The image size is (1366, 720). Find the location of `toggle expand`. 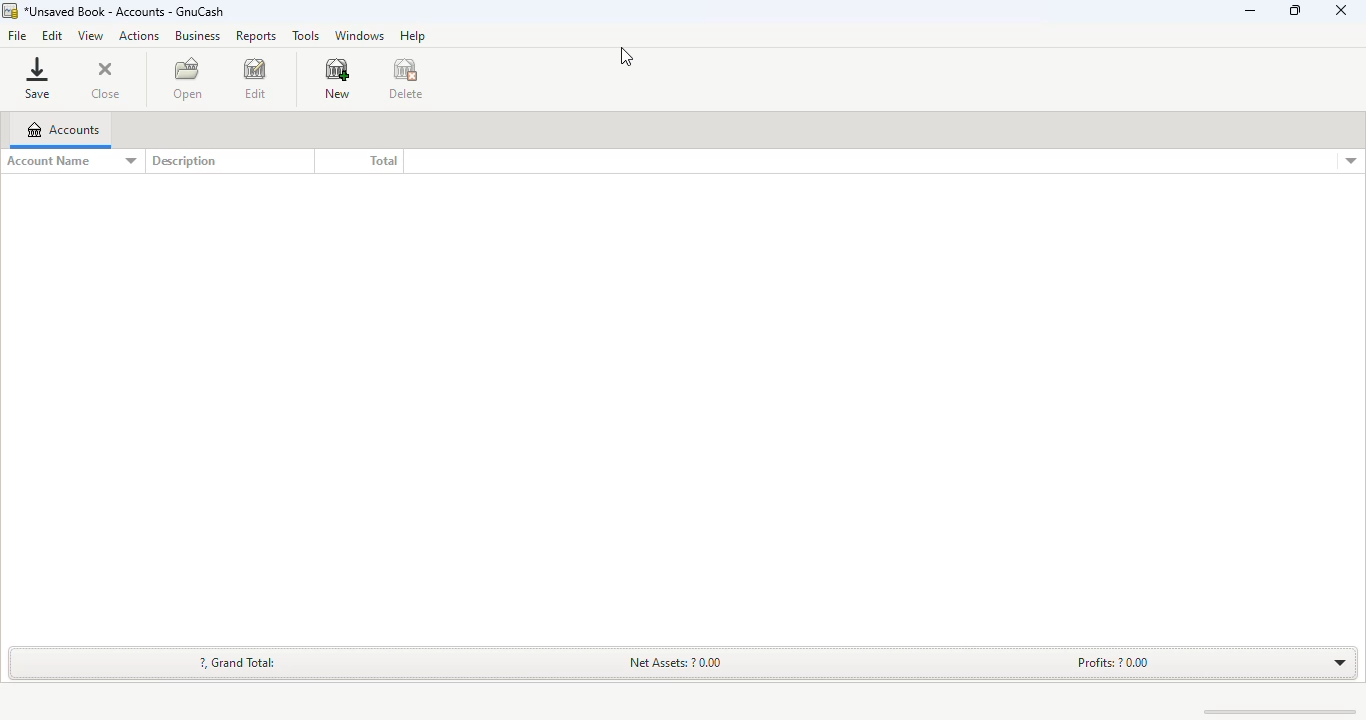

toggle expand is located at coordinates (1340, 664).